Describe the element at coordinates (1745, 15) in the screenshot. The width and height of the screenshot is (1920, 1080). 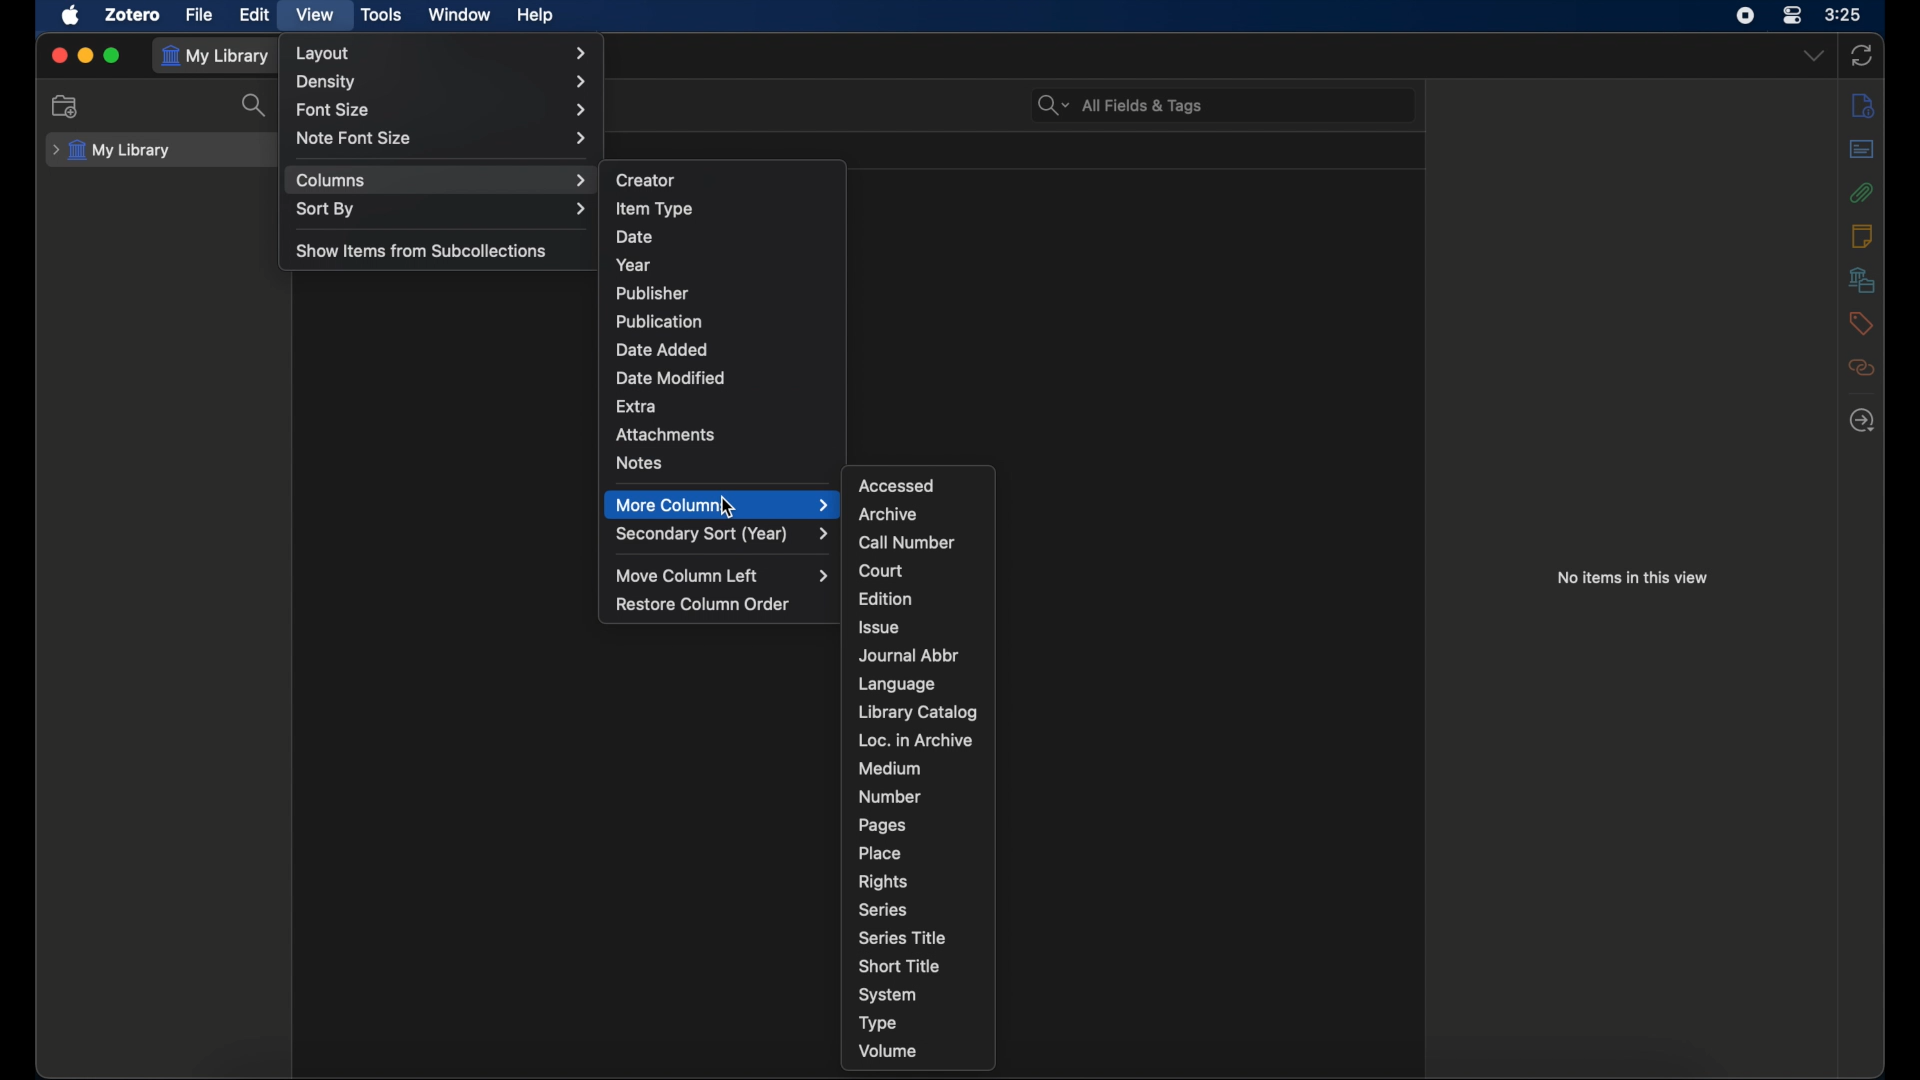
I see `screen recorder` at that location.